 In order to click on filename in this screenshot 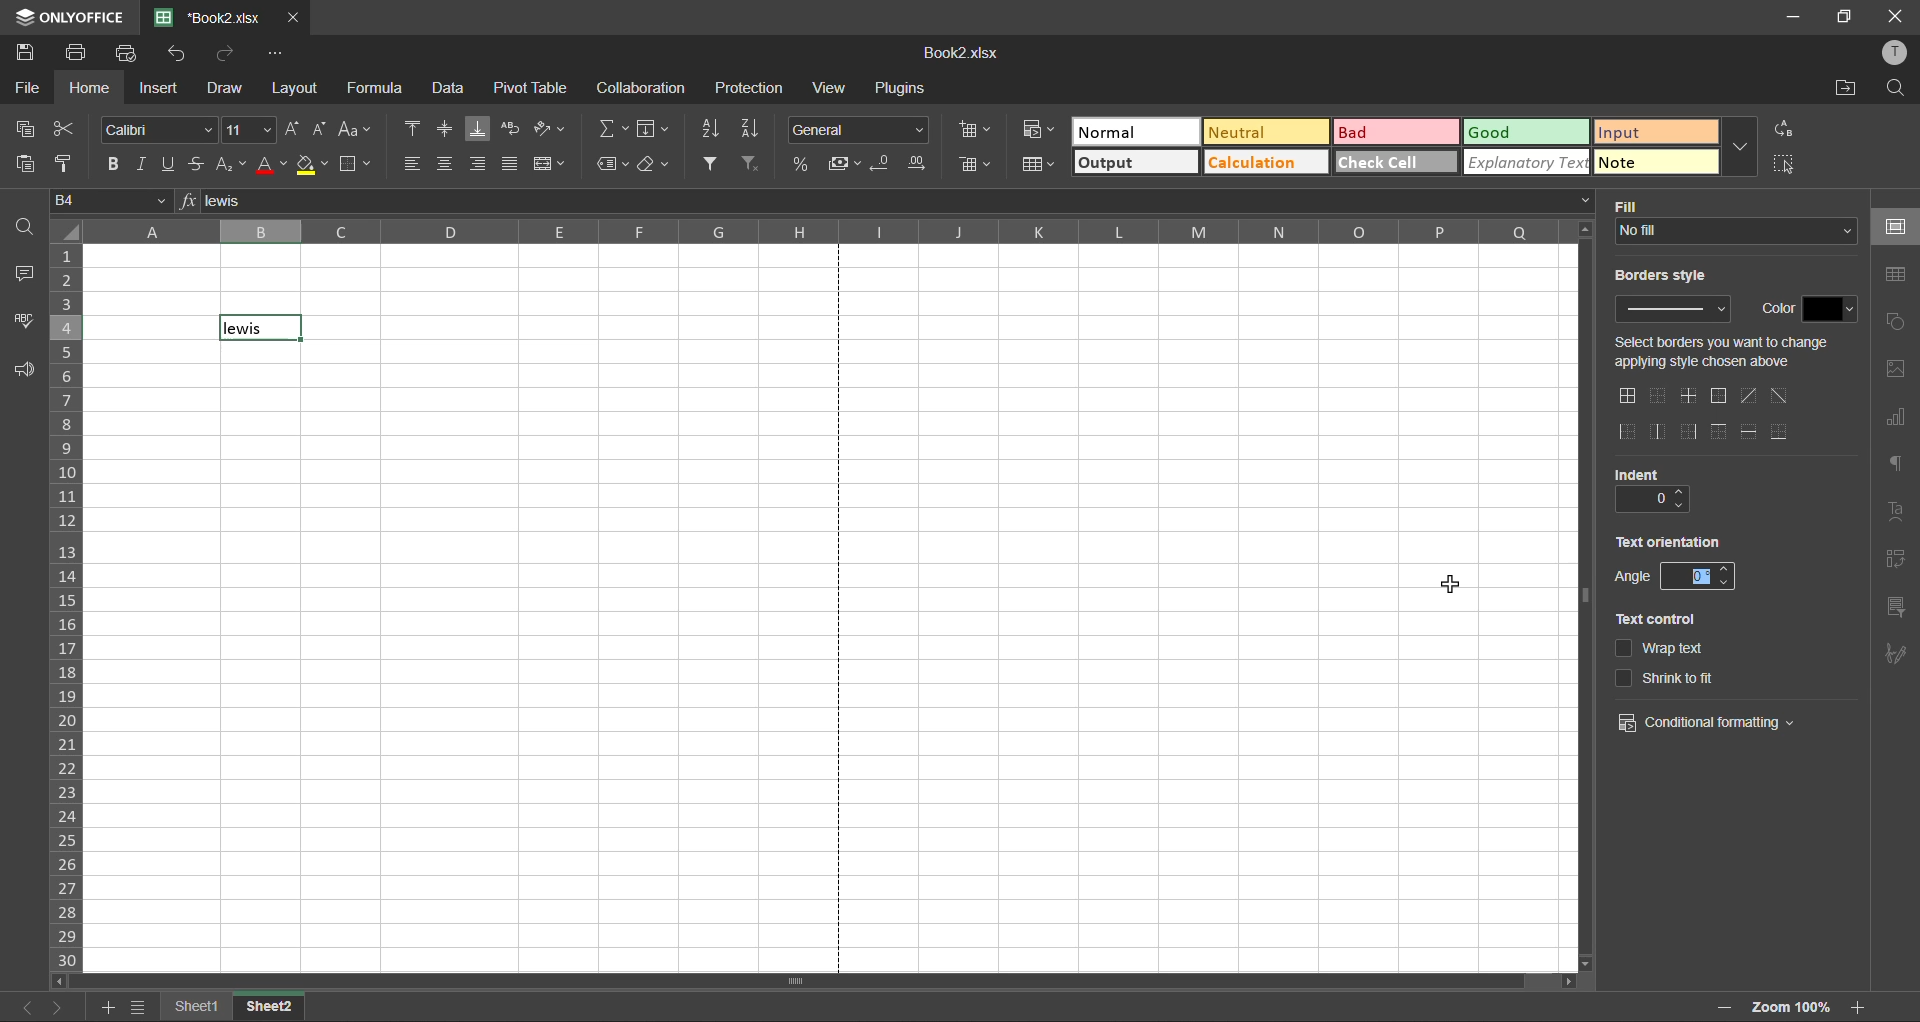, I will do `click(208, 18)`.